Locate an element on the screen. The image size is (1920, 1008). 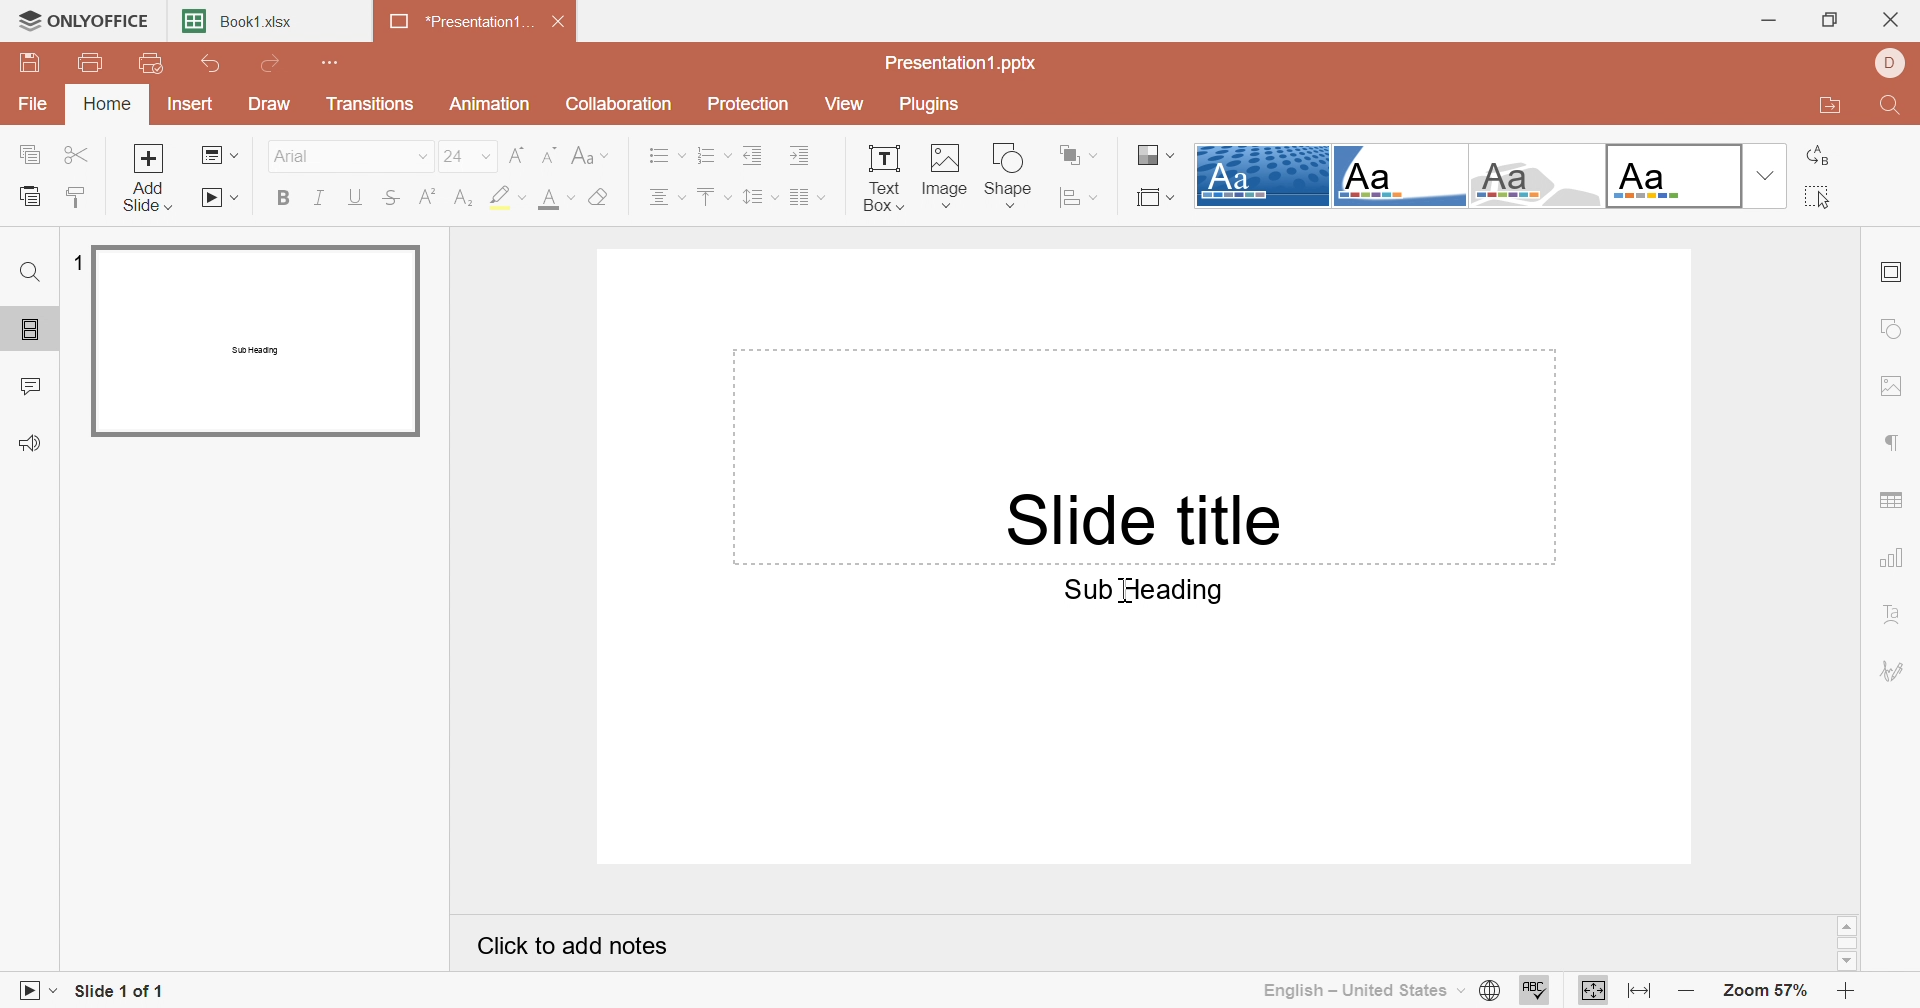
Find is located at coordinates (1898, 107).